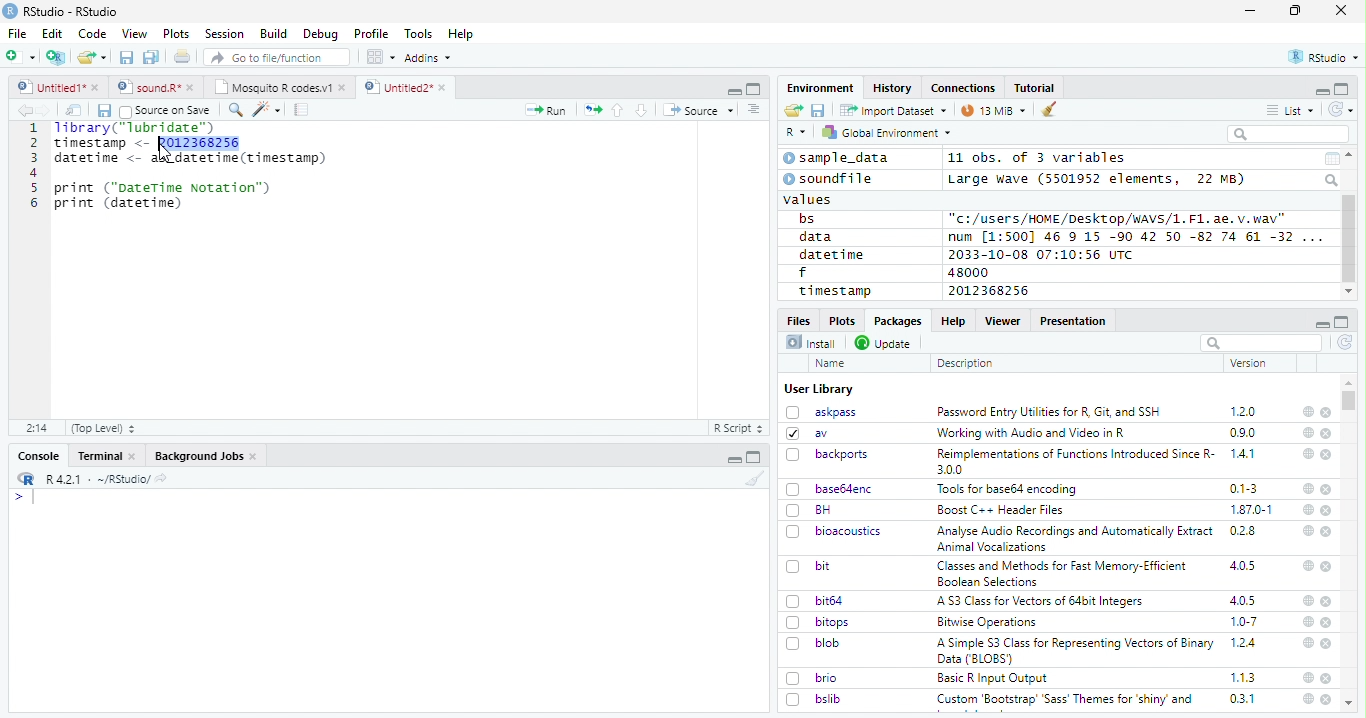  Describe the element at coordinates (1342, 322) in the screenshot. I see `full screen` at that location.